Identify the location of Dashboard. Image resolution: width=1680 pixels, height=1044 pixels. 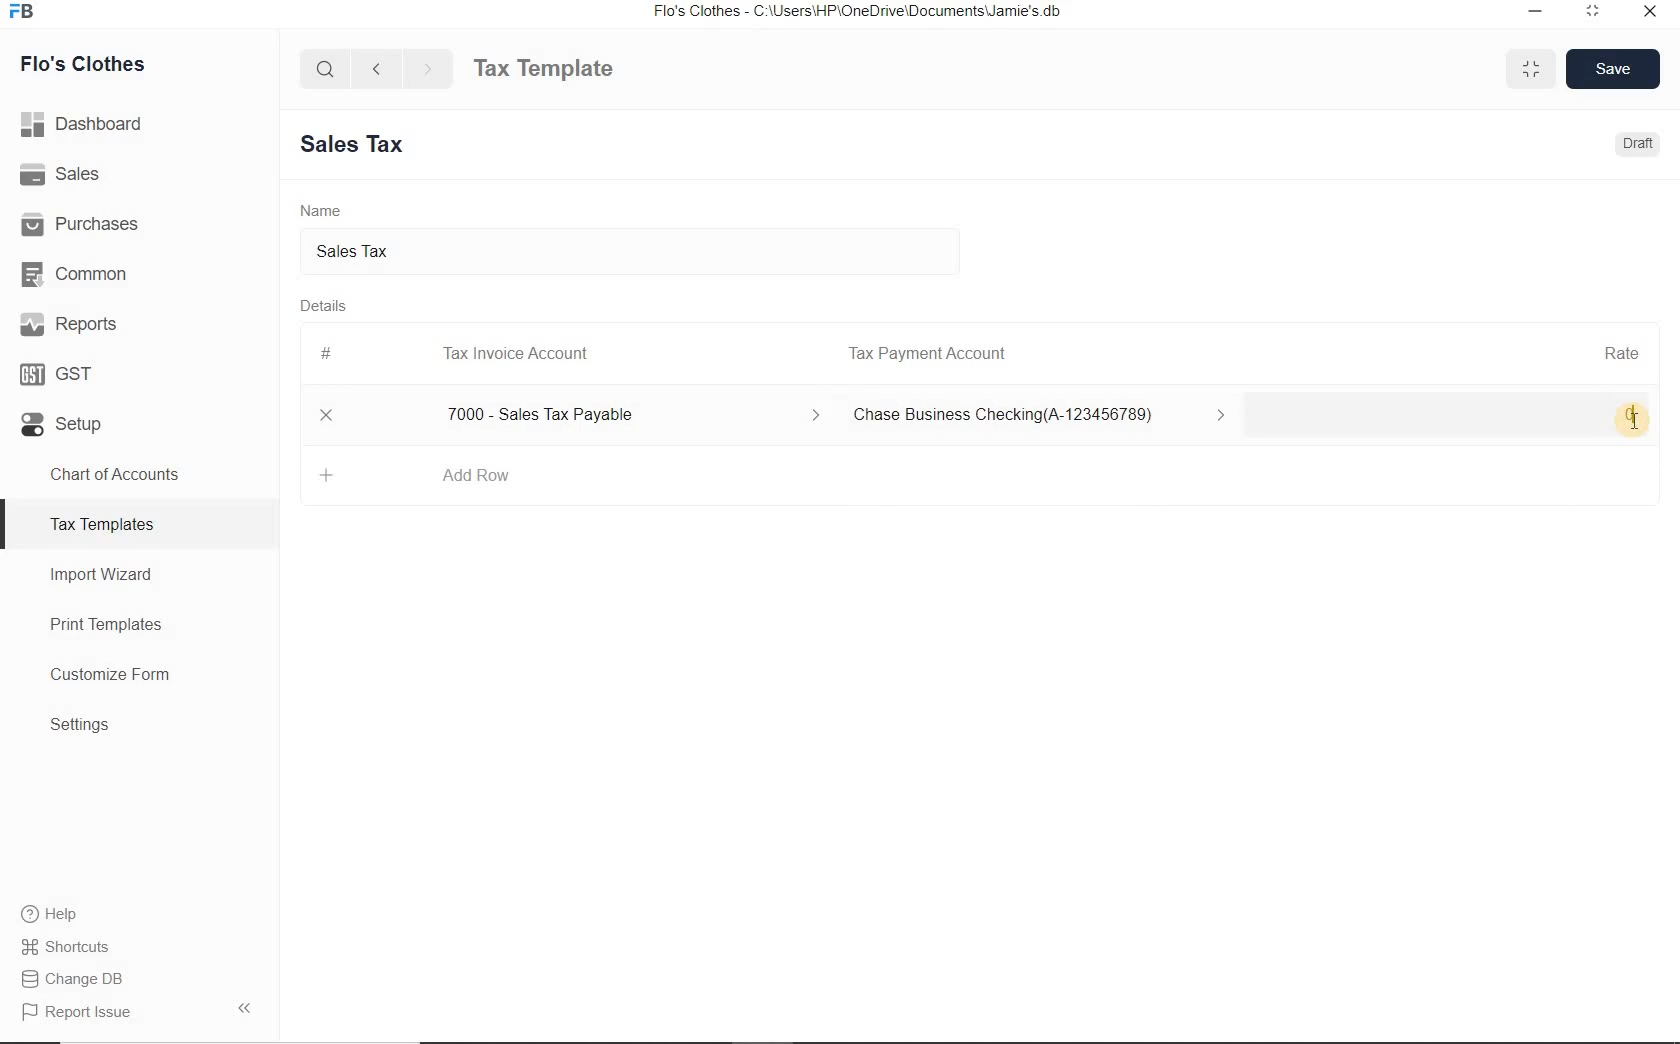
(140, 124).